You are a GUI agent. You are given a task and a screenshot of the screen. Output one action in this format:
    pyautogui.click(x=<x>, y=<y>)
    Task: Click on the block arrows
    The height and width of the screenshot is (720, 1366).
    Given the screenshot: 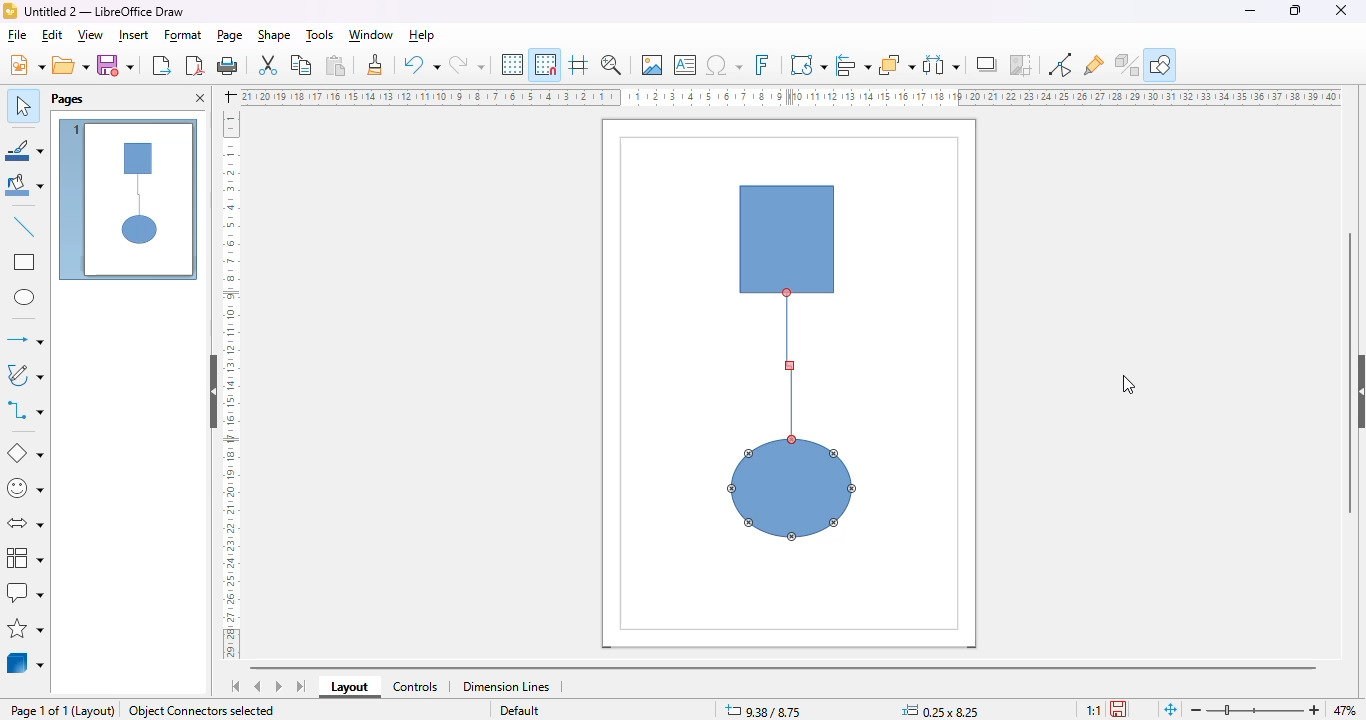 What is the action you would take?
    pyautogui.click(x=27, y=523)
    